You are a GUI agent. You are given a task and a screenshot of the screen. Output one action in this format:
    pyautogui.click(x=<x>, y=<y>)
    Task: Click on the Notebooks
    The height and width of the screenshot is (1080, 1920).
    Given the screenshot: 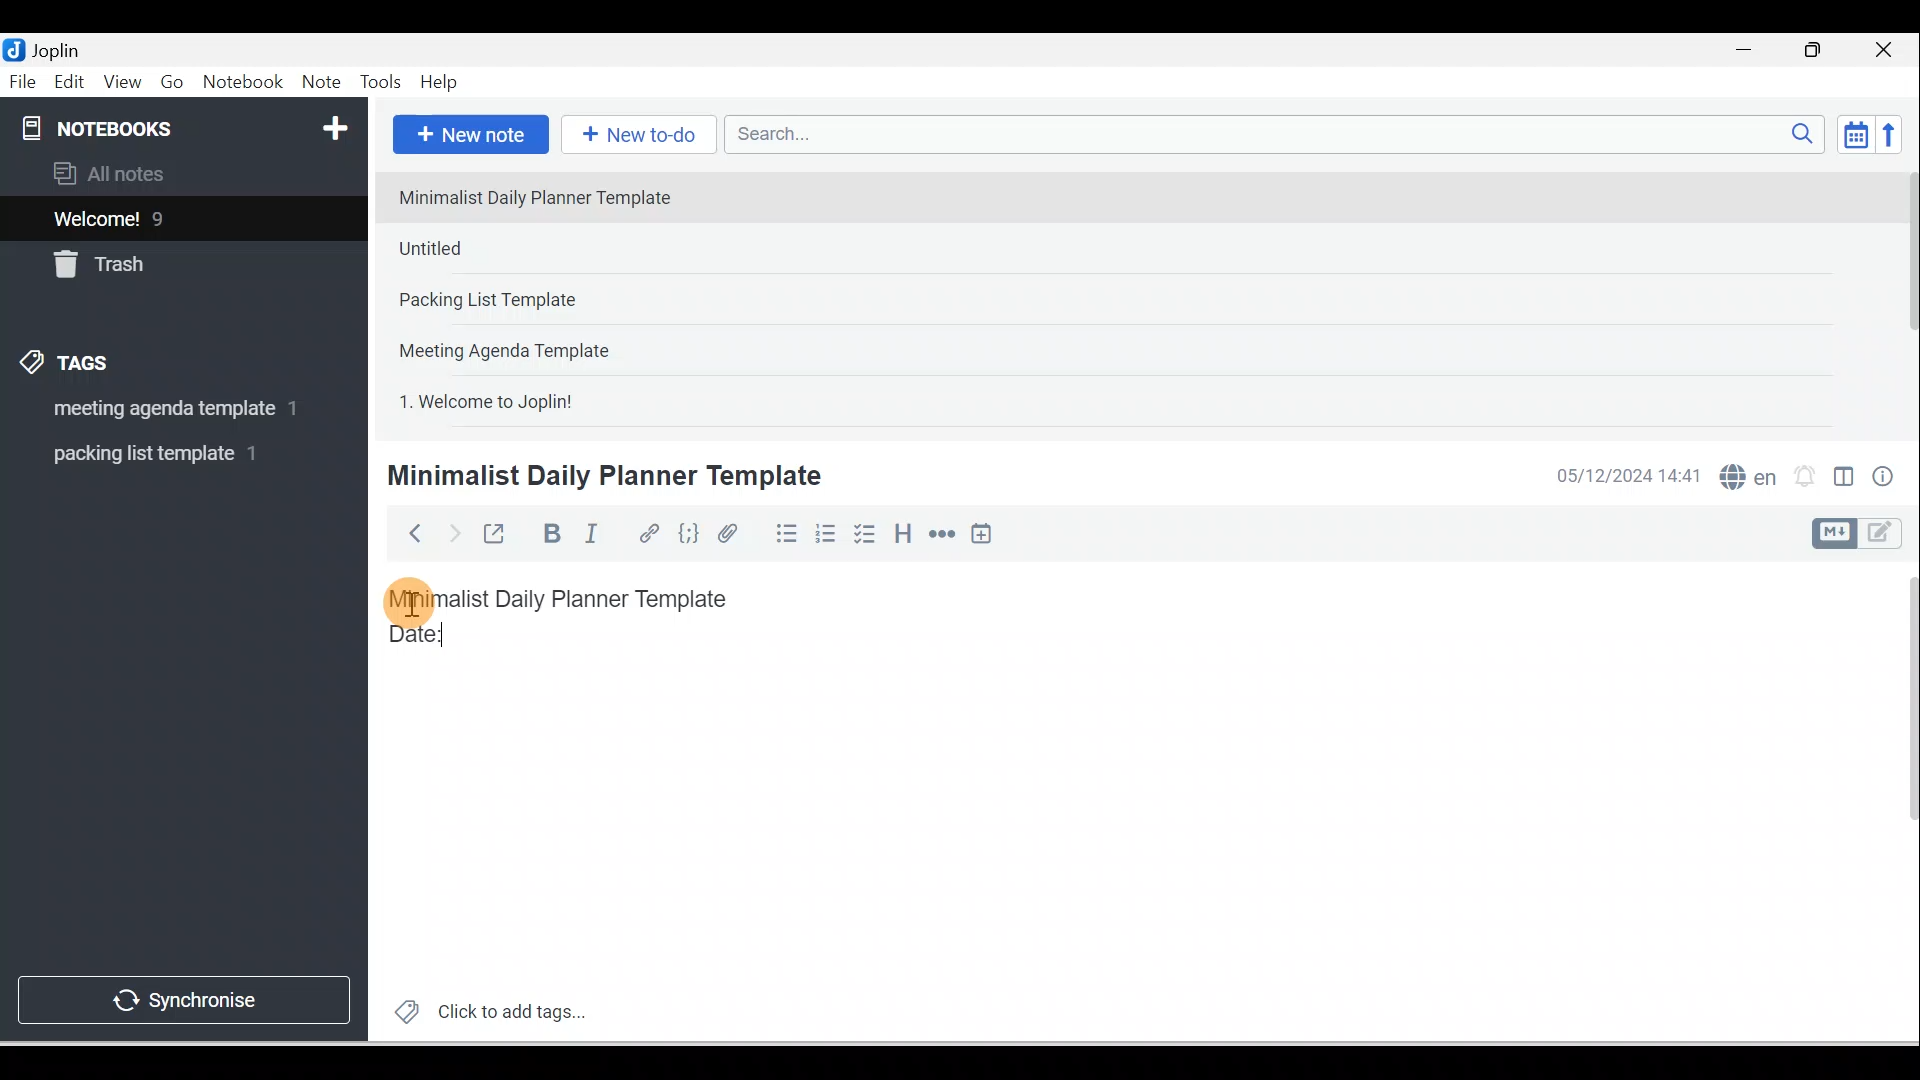 What is the action you would take?
    pyautogui.click(x=188, y=124)
    